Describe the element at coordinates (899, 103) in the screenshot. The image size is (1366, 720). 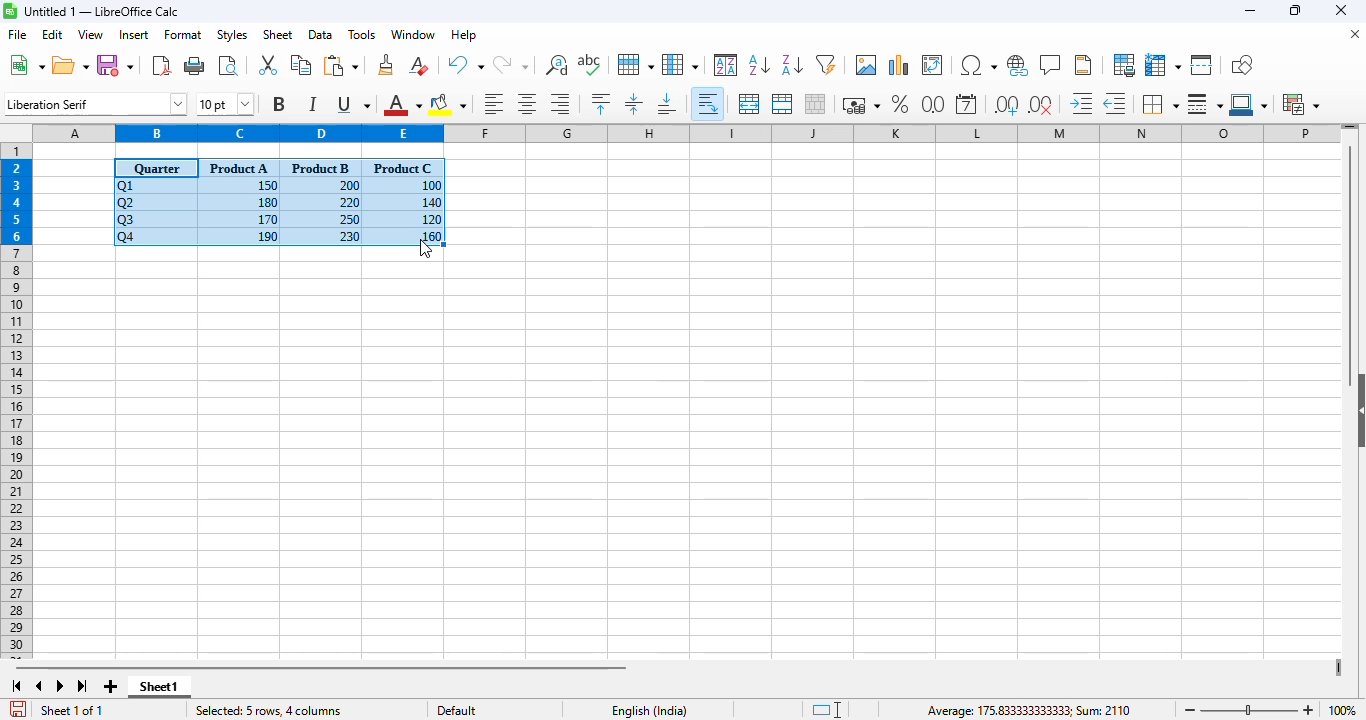
I see `format as percent` at that location.